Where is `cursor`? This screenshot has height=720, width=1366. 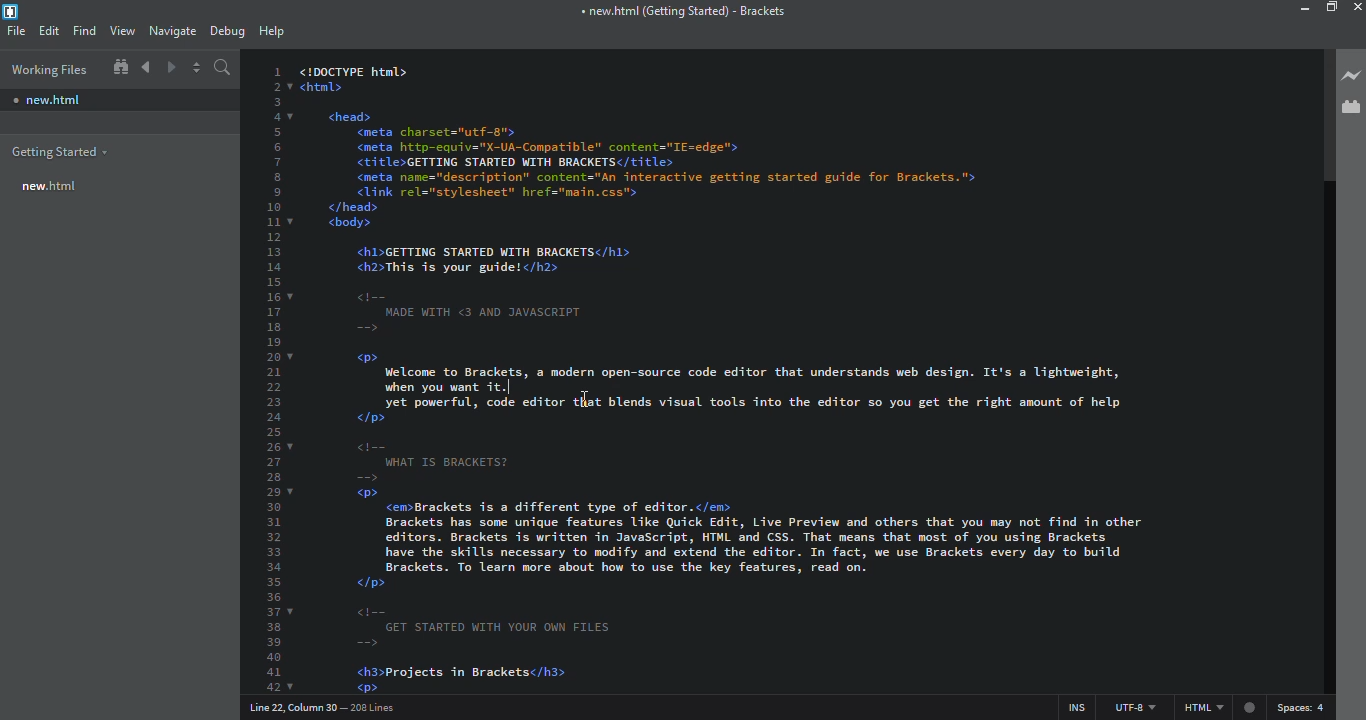
cursor is located at coordinates (579, 394).